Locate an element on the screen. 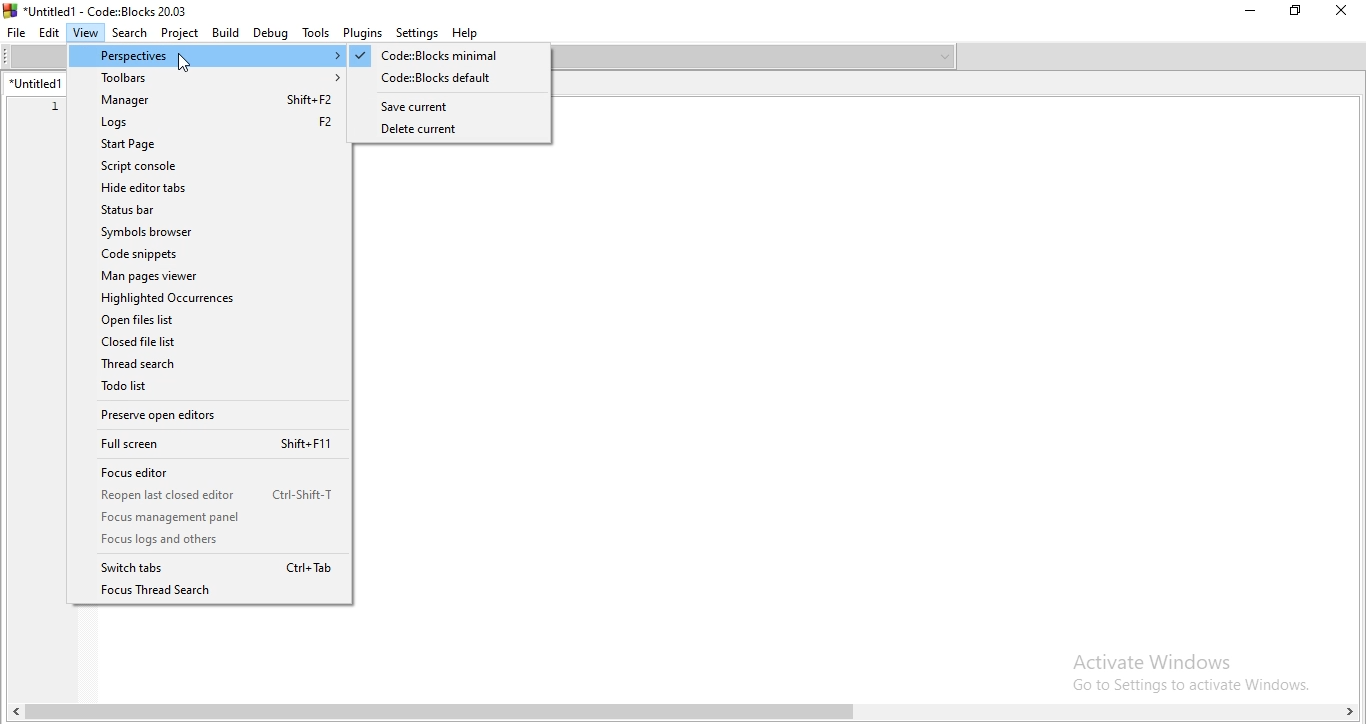 Image resolution: width=1366 pixels, height=724 pixels. Build  is located at coordinates (223, 33).